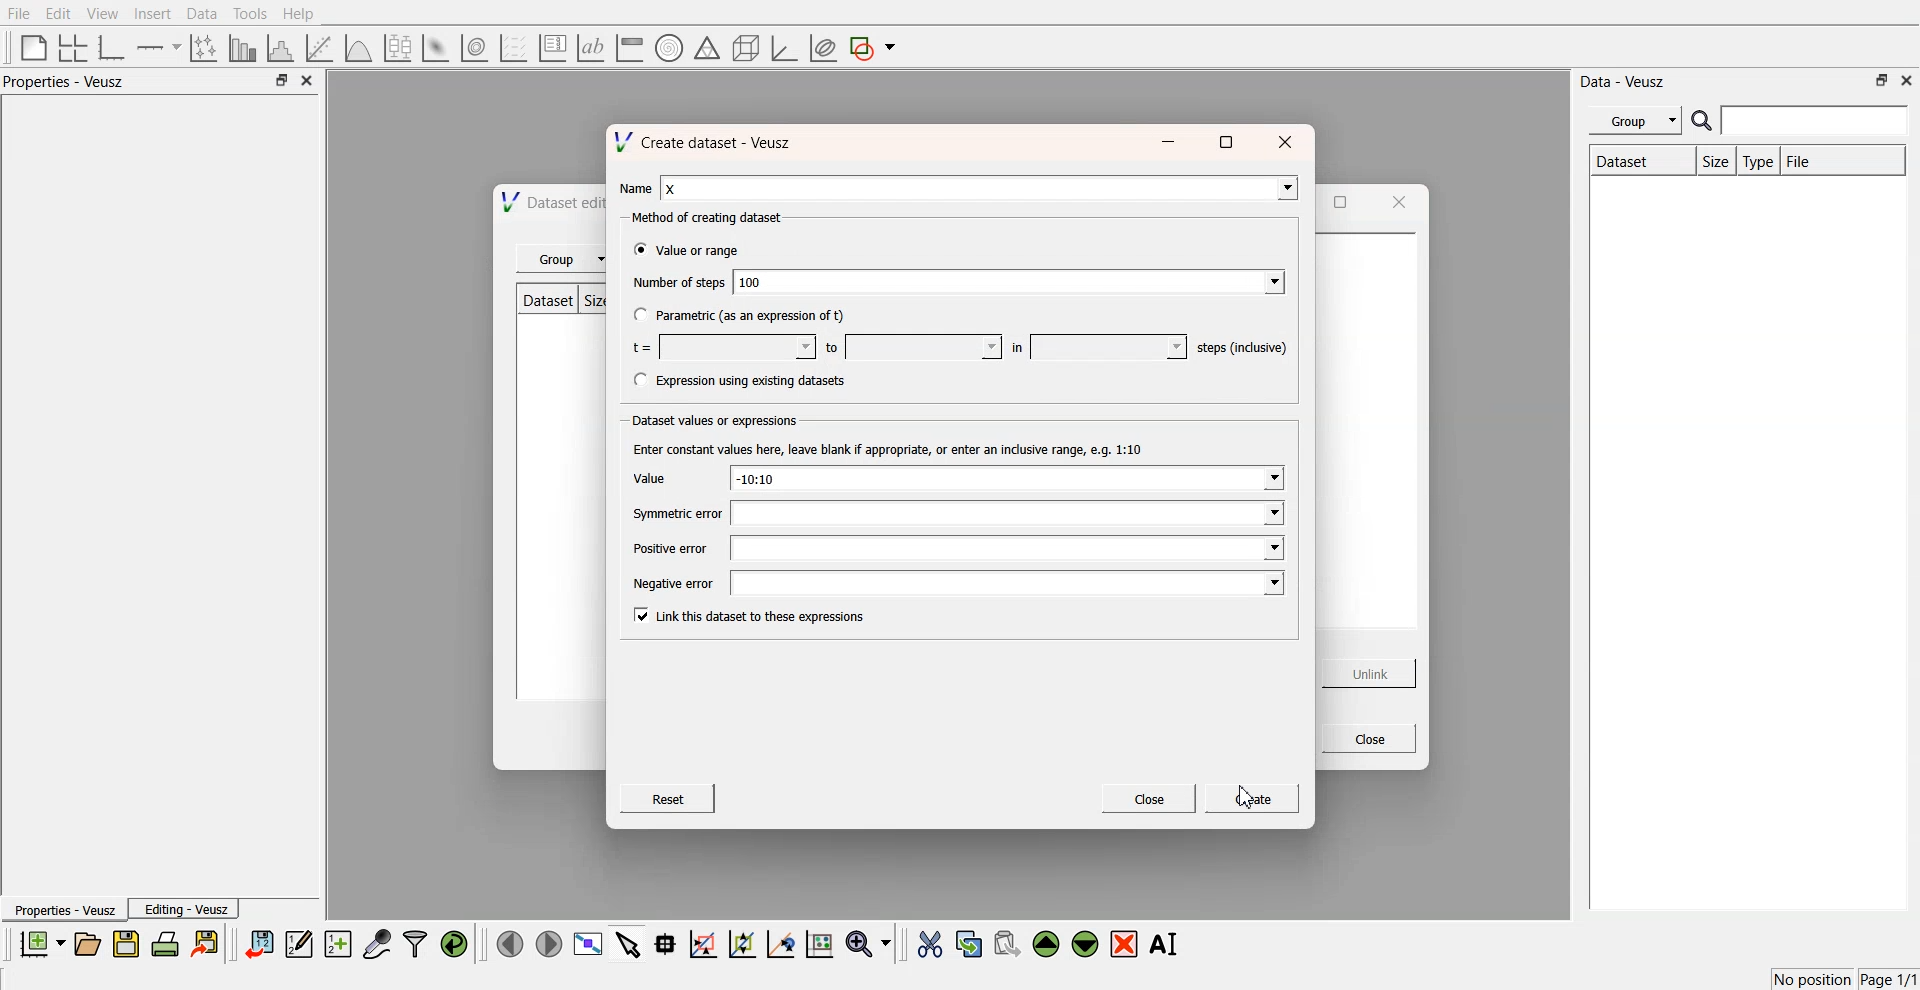 This screenshot has height=990, width=1920. What do you see at coordinates (101, 14) in the screenshot?
I see `View` at bounding box center [101, 14].